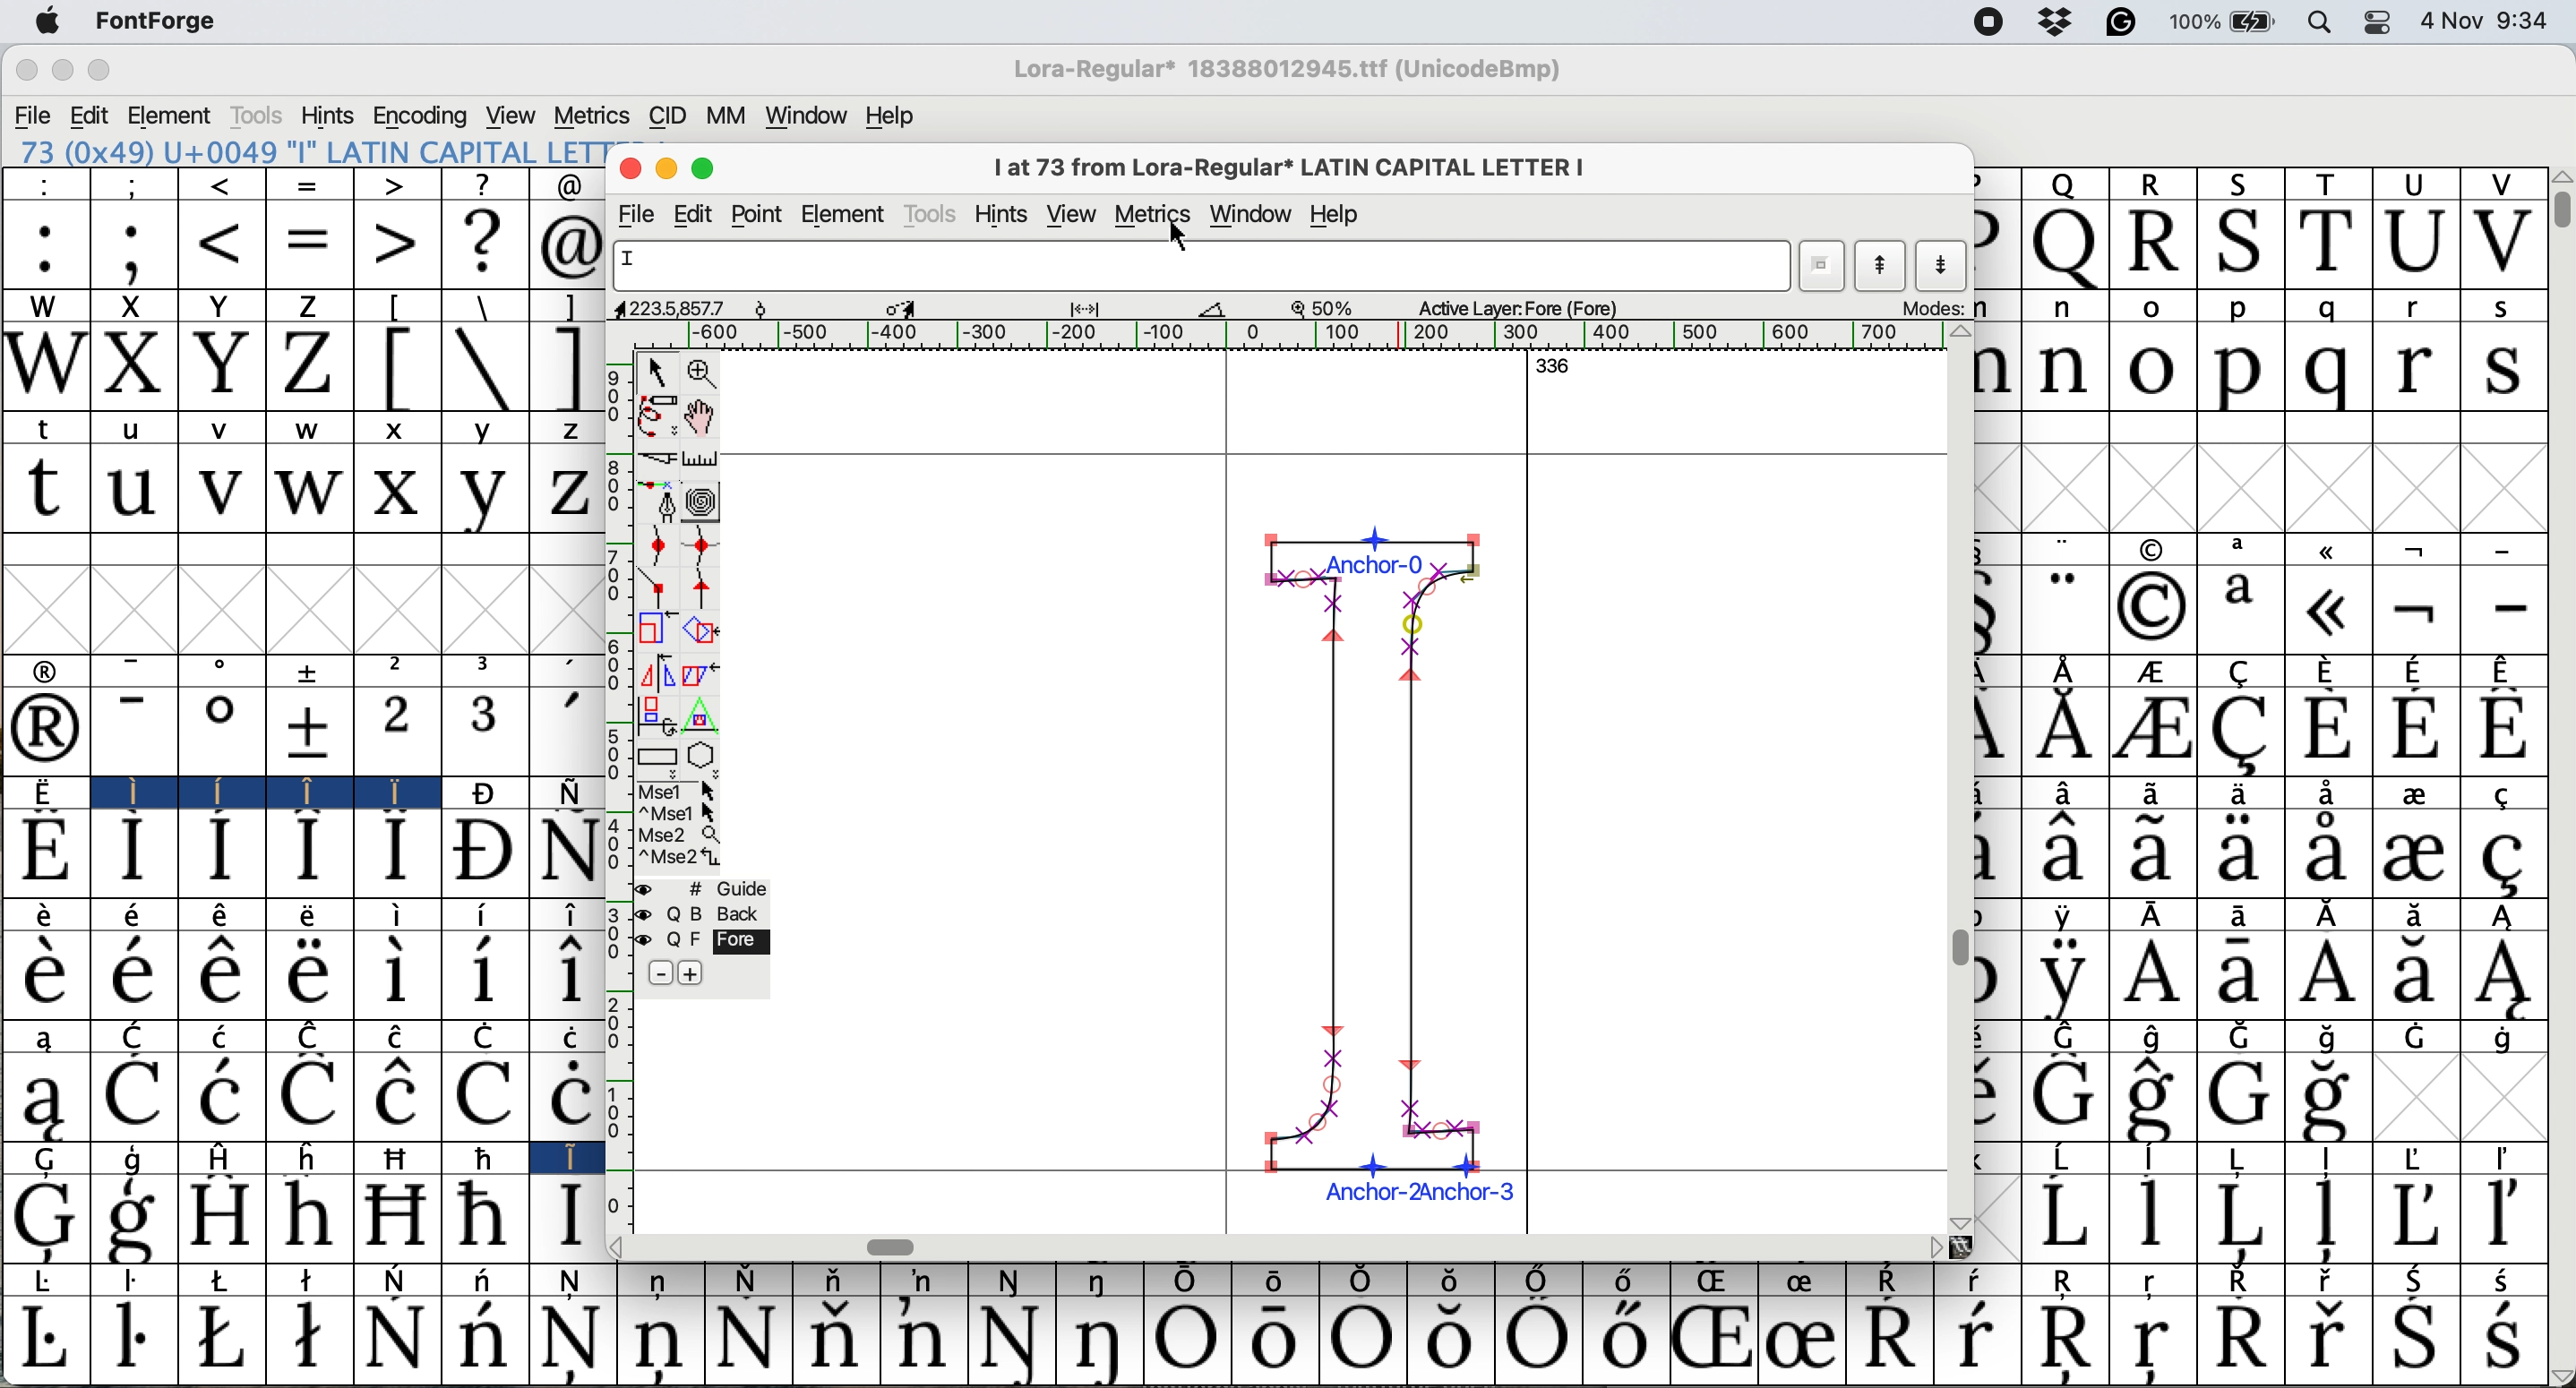  I want to click on Symbol, so click(395, 1216).